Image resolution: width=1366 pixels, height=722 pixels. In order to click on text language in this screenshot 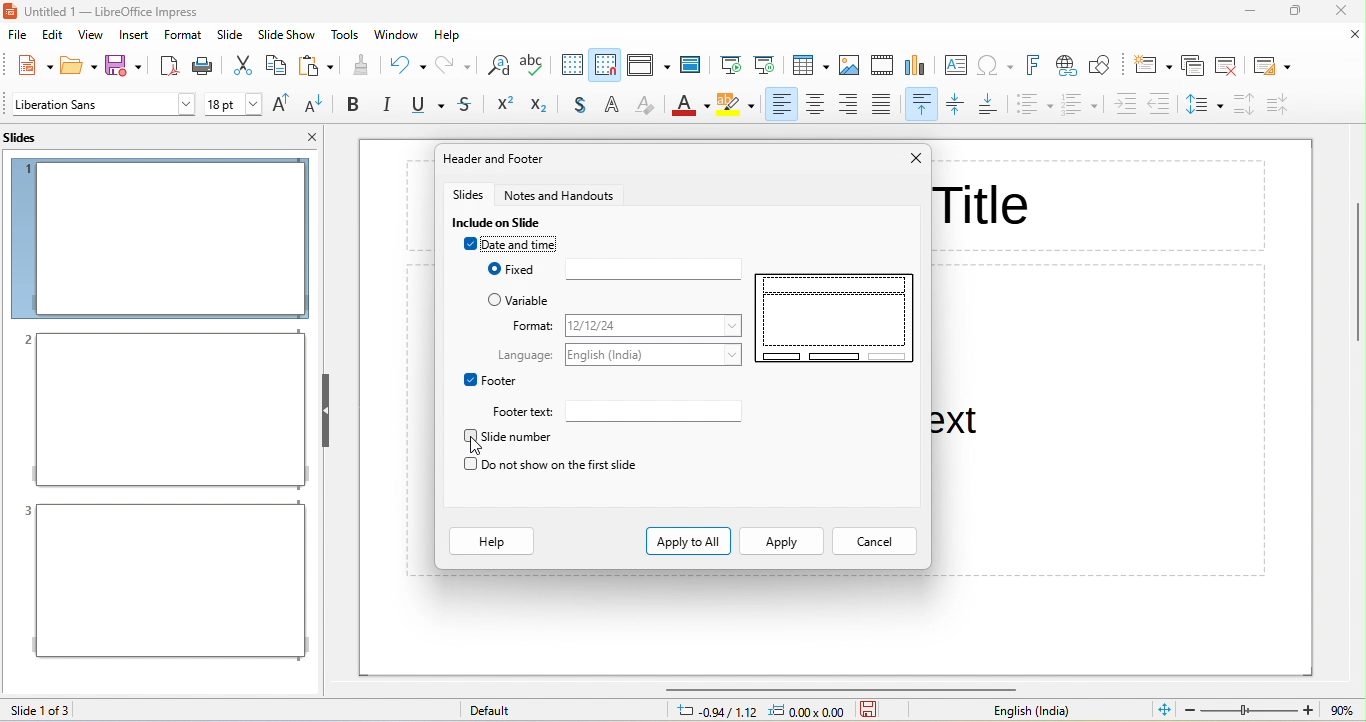, I will do `click(1040, 711)`.